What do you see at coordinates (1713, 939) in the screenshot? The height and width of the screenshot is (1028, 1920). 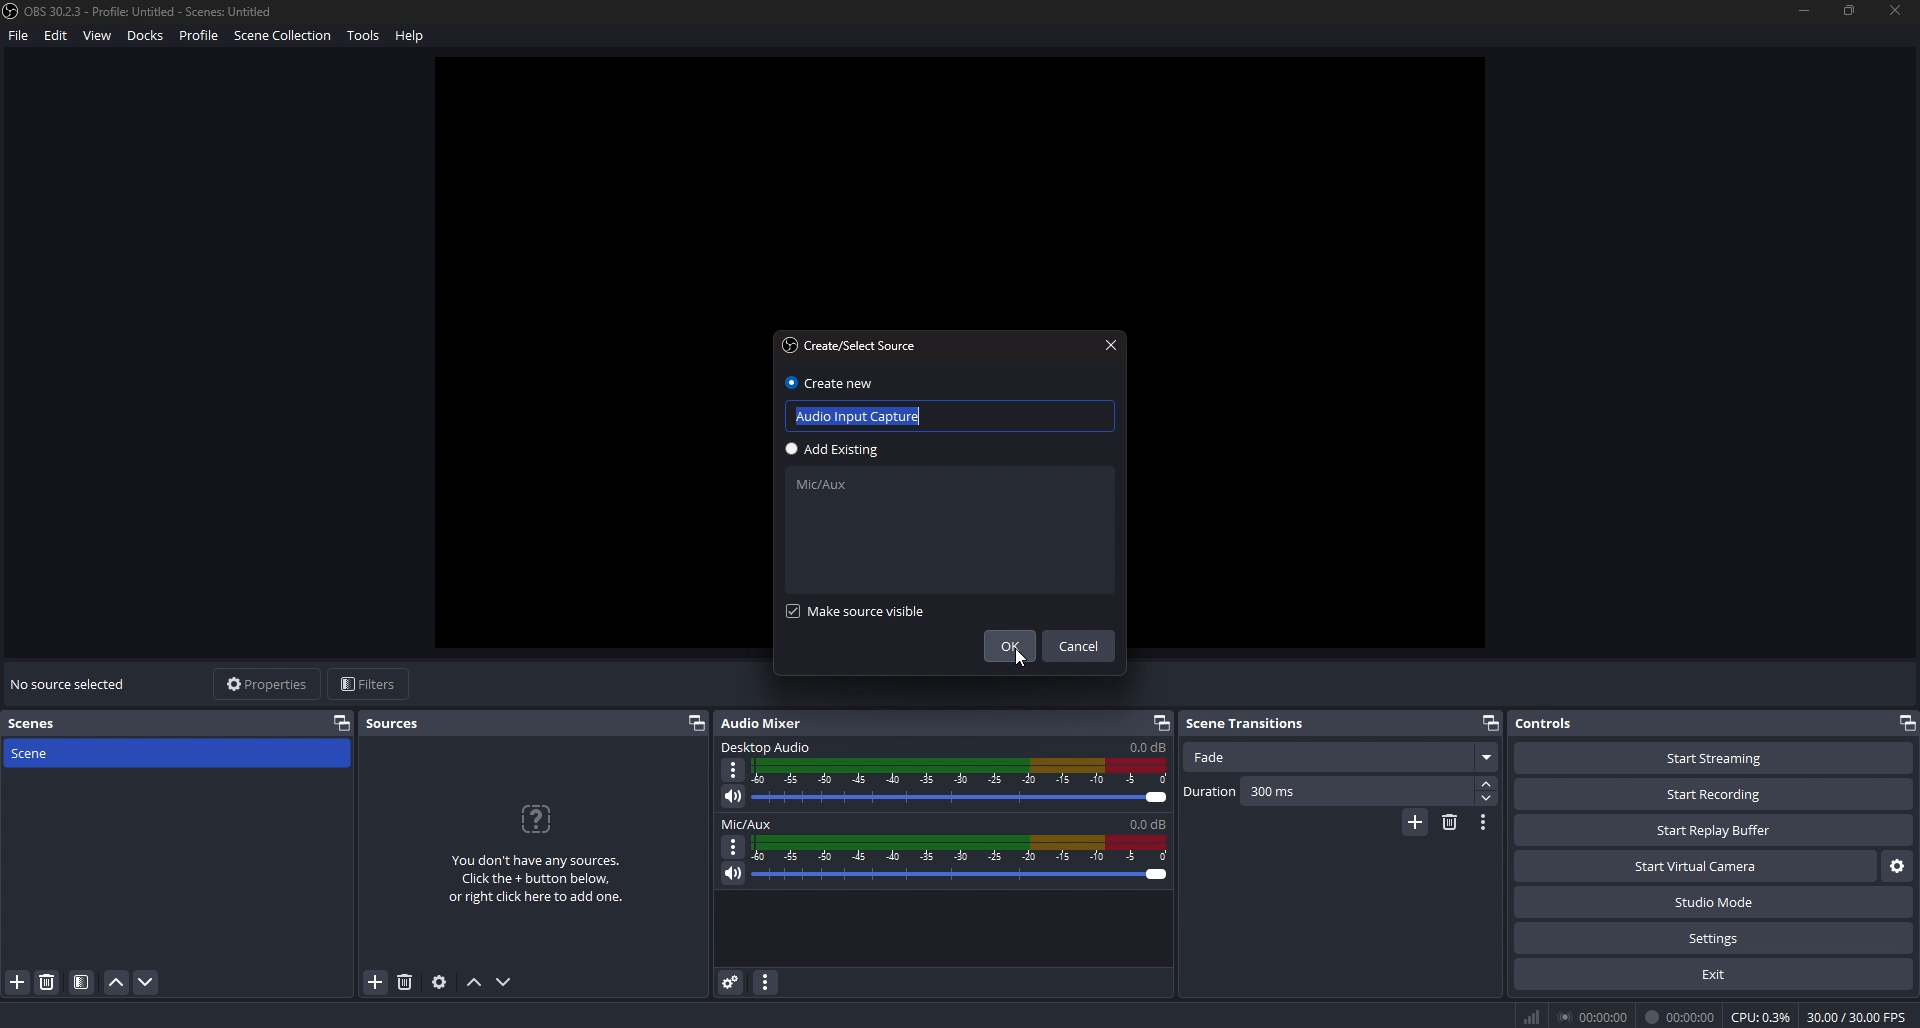 I see `settings` at bounding box center [1713, 939].